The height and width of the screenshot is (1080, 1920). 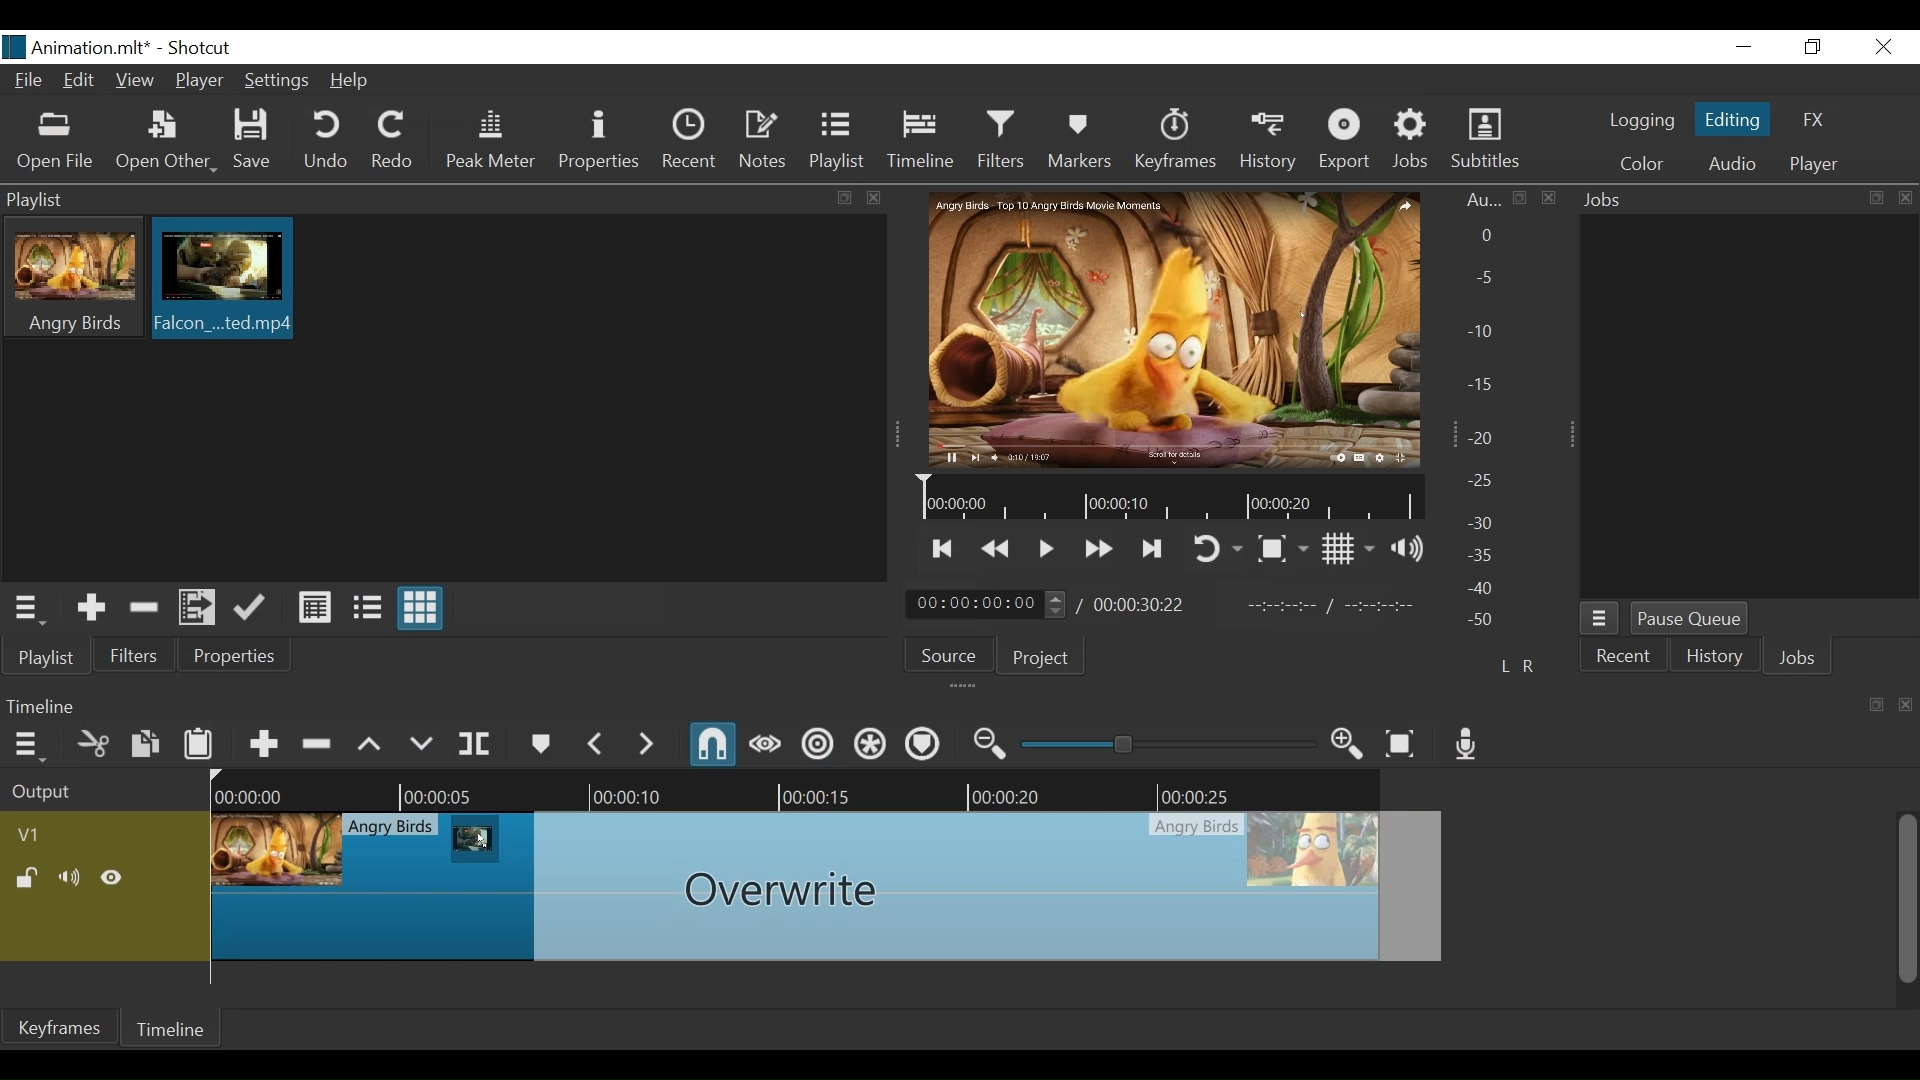 What do you see at coordinates (395, 142) in the screenshot?
I see `Redo` at bounding box center [395, 142].